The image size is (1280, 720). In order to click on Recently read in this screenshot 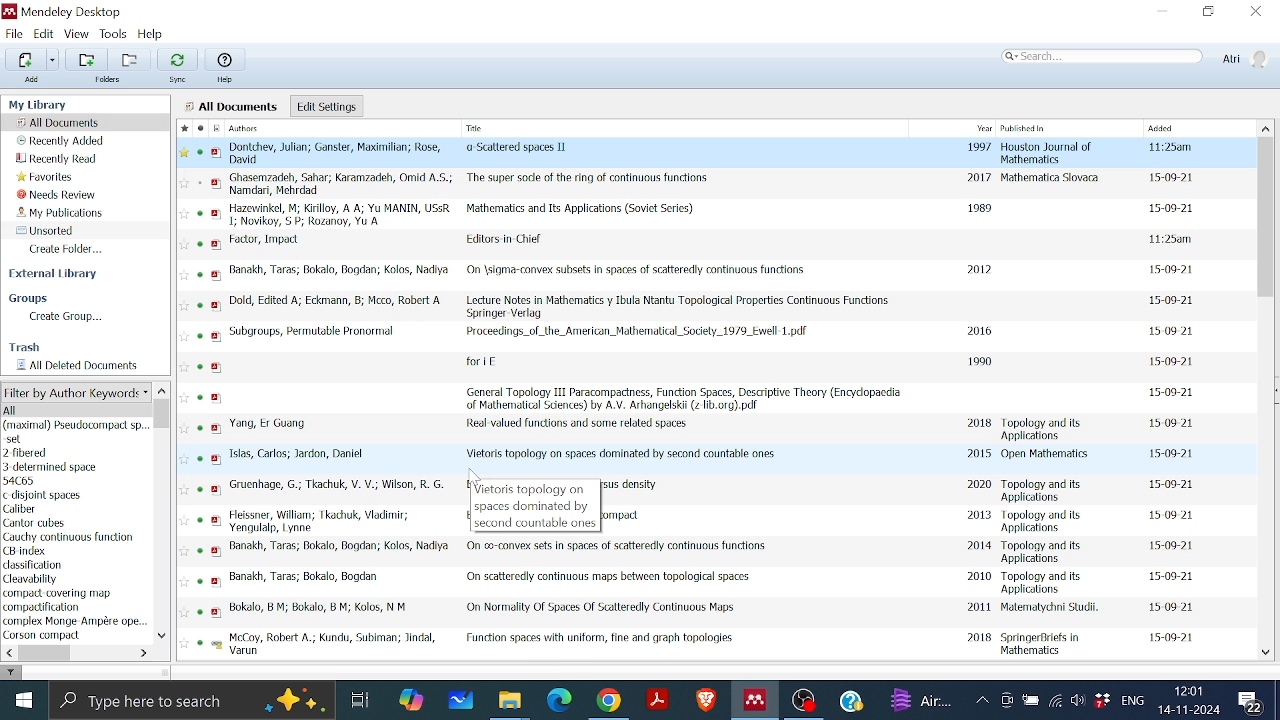, I will do `click(65, 160)`.